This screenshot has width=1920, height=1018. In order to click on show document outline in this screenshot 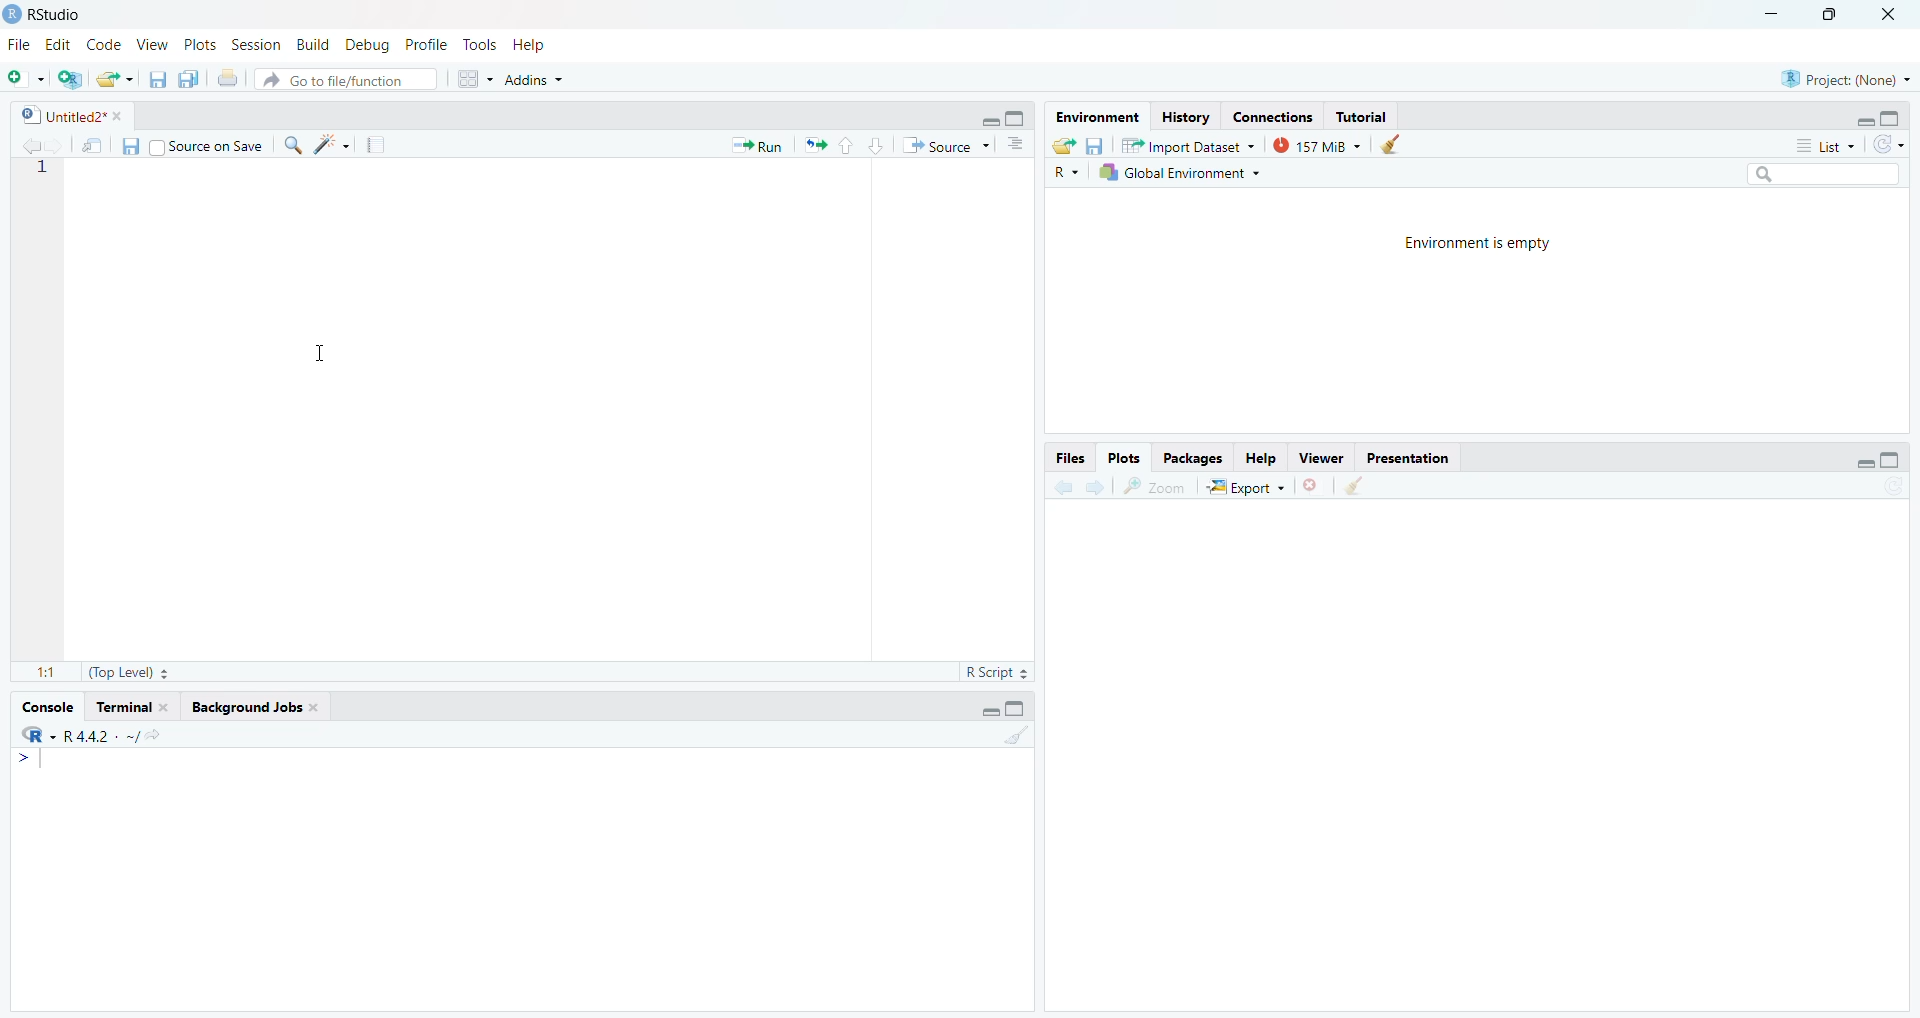, I will do `click(1016, 145)`.